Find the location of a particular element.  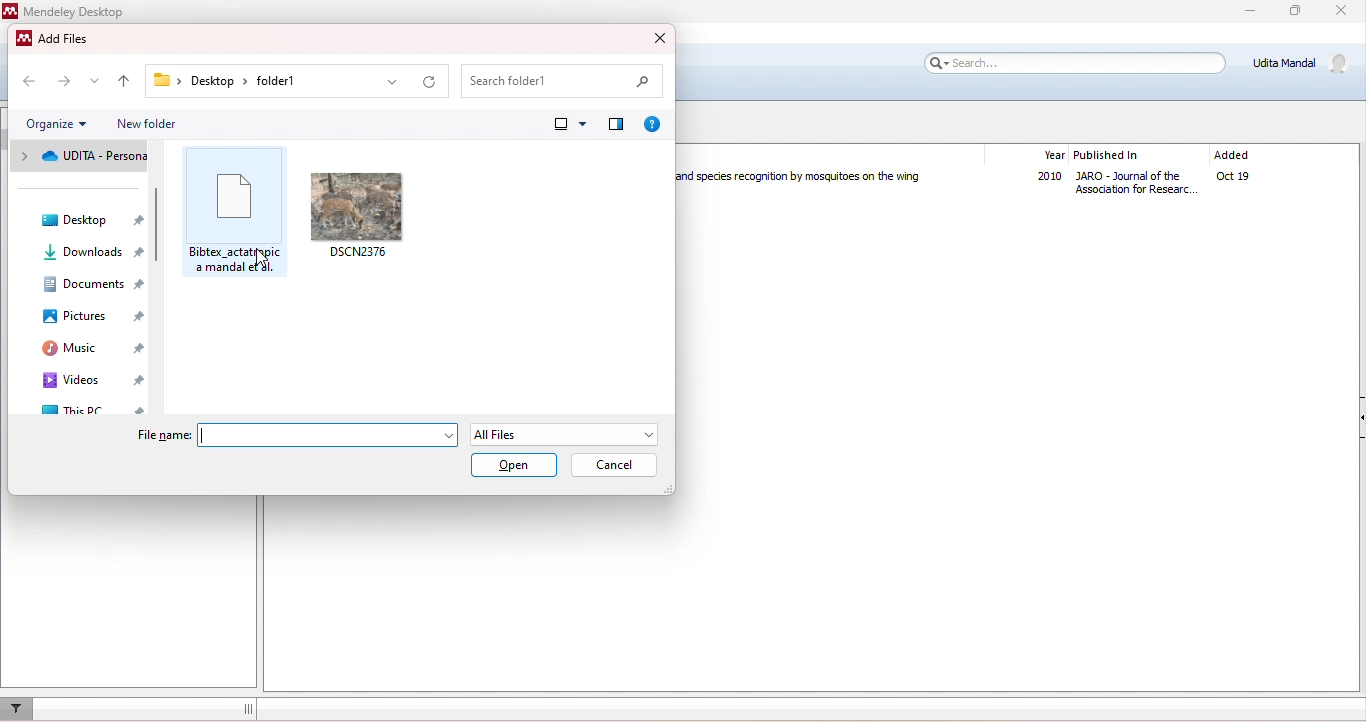

desktop is located at coordinates (91, 219).